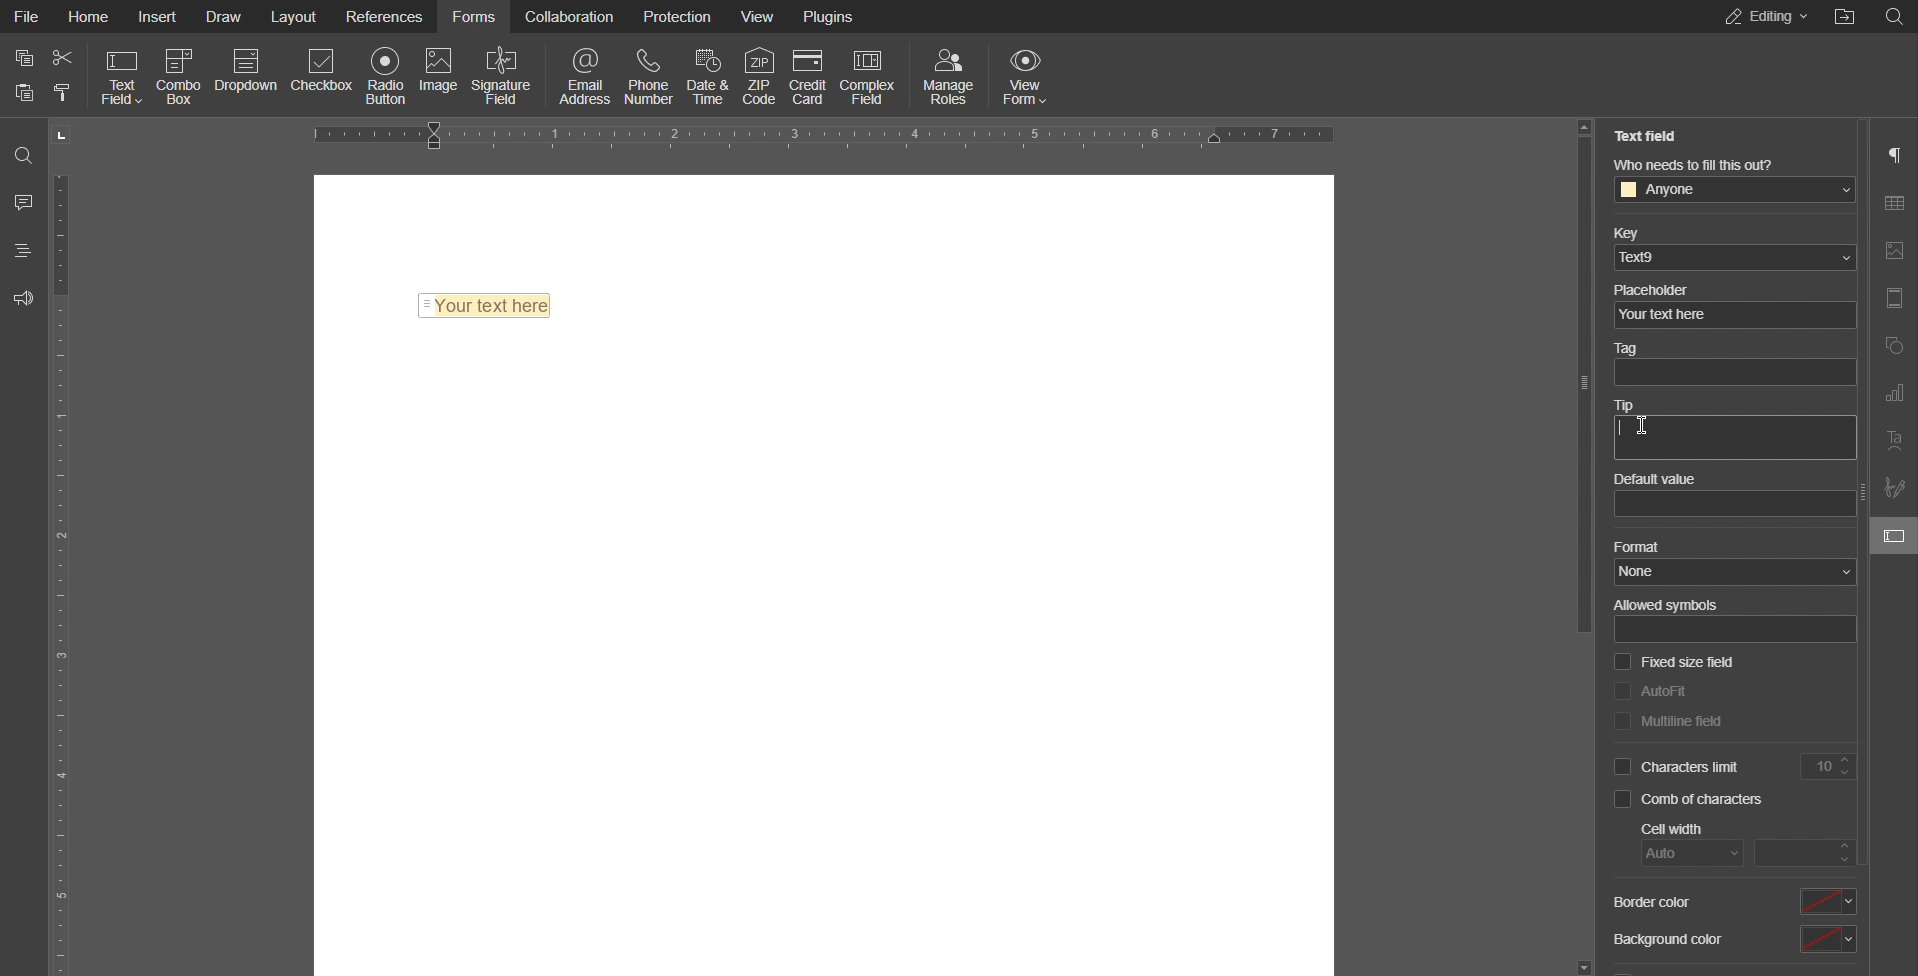  I want to click on Layout, so click(296, 16).